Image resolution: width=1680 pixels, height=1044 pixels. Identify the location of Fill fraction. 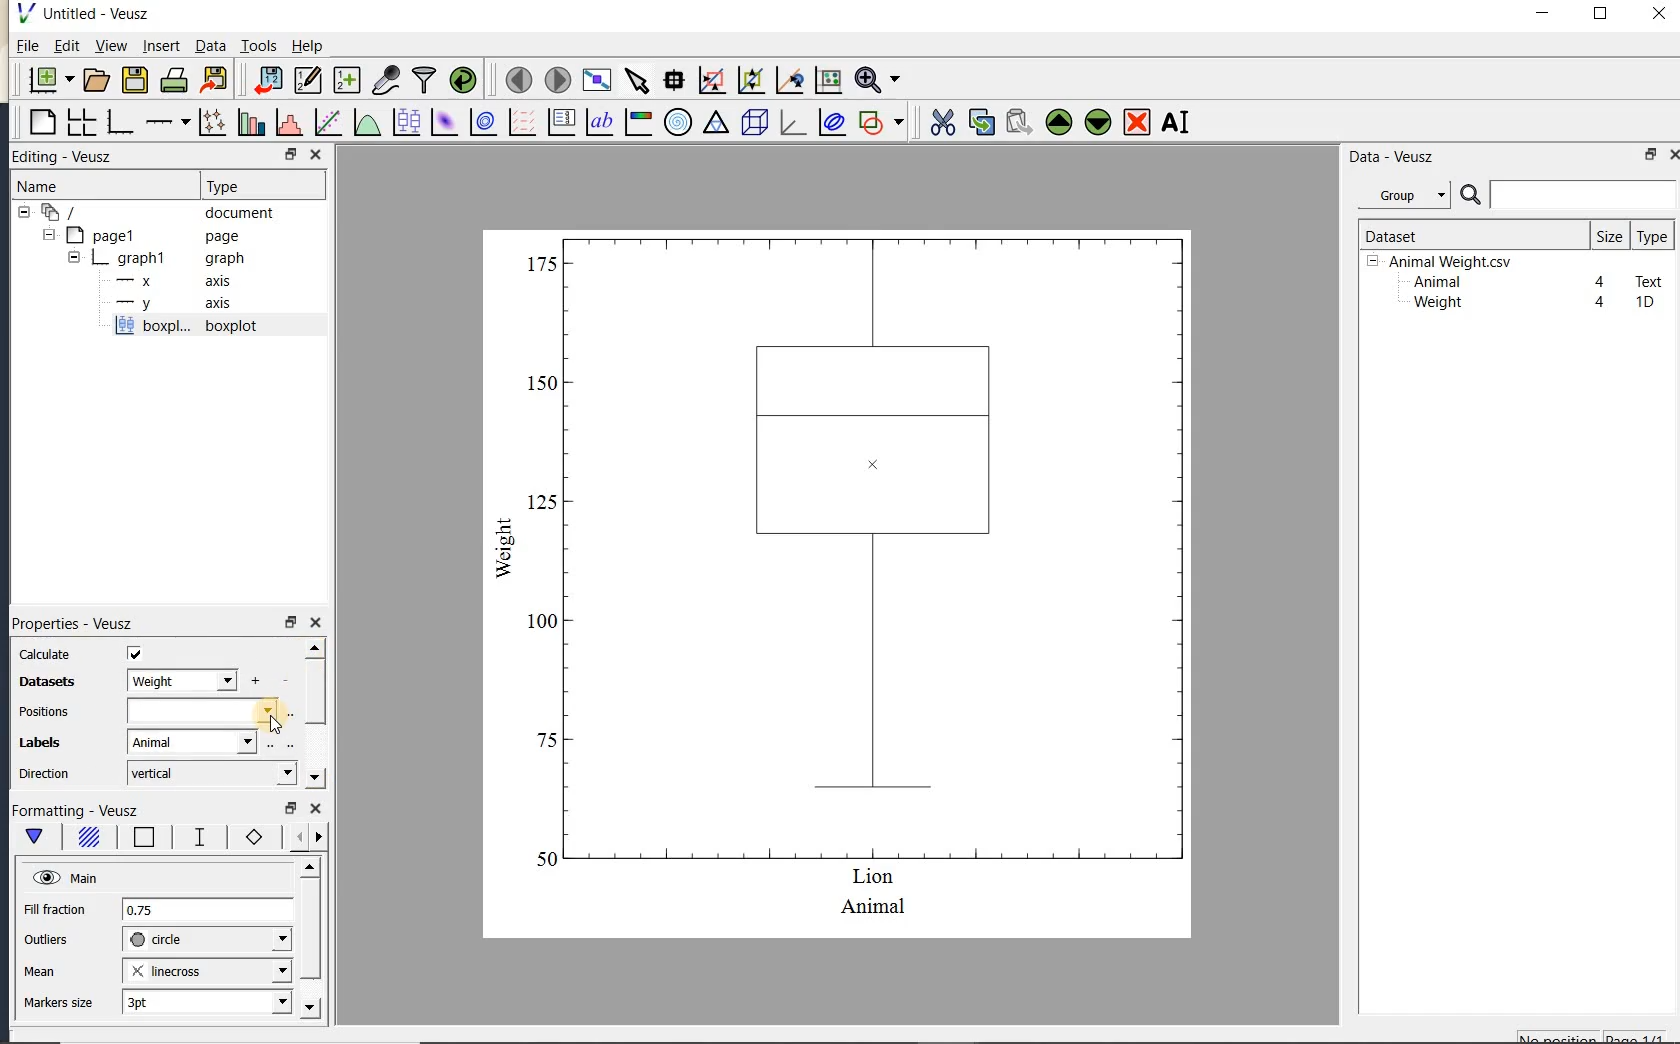
(55, 911).